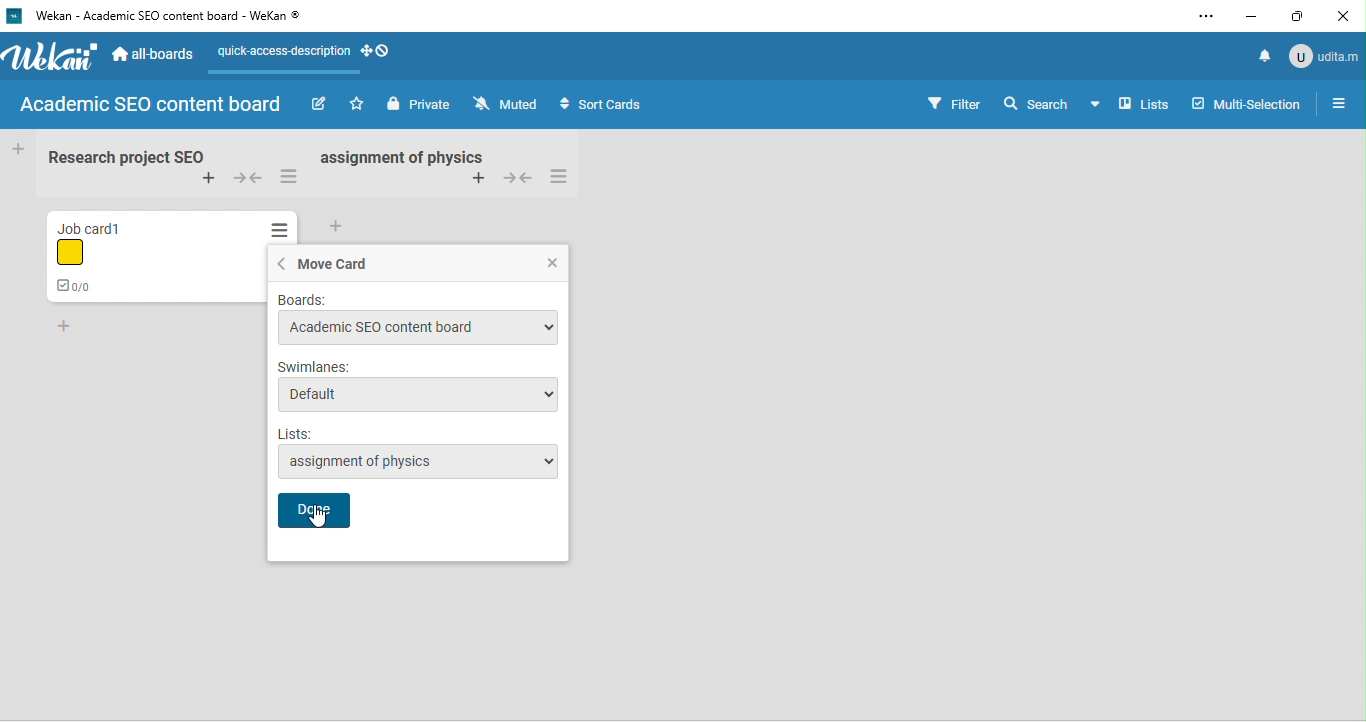 This screenshot has height=722, width=1366. What do you see at coordinates (431, 462) in the screenshot?
I see `lists options` at bounding box center [431, 462].